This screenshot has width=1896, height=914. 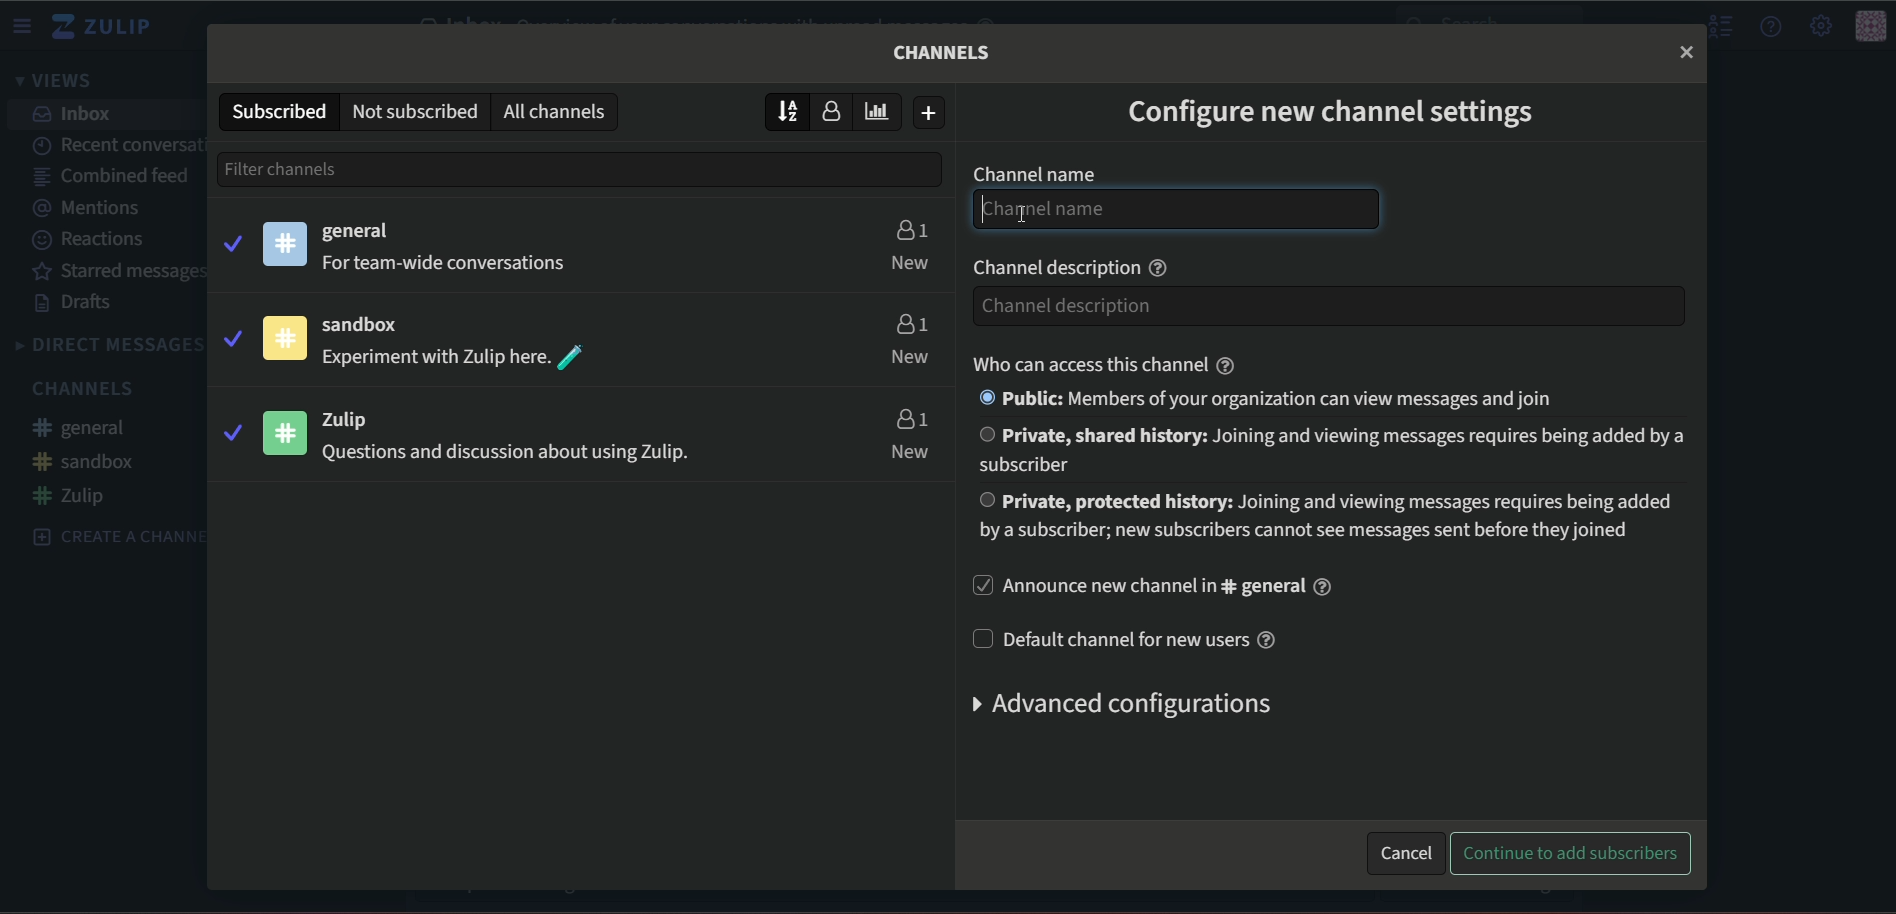 I want to click on Channels, so click(x=944, y=52).